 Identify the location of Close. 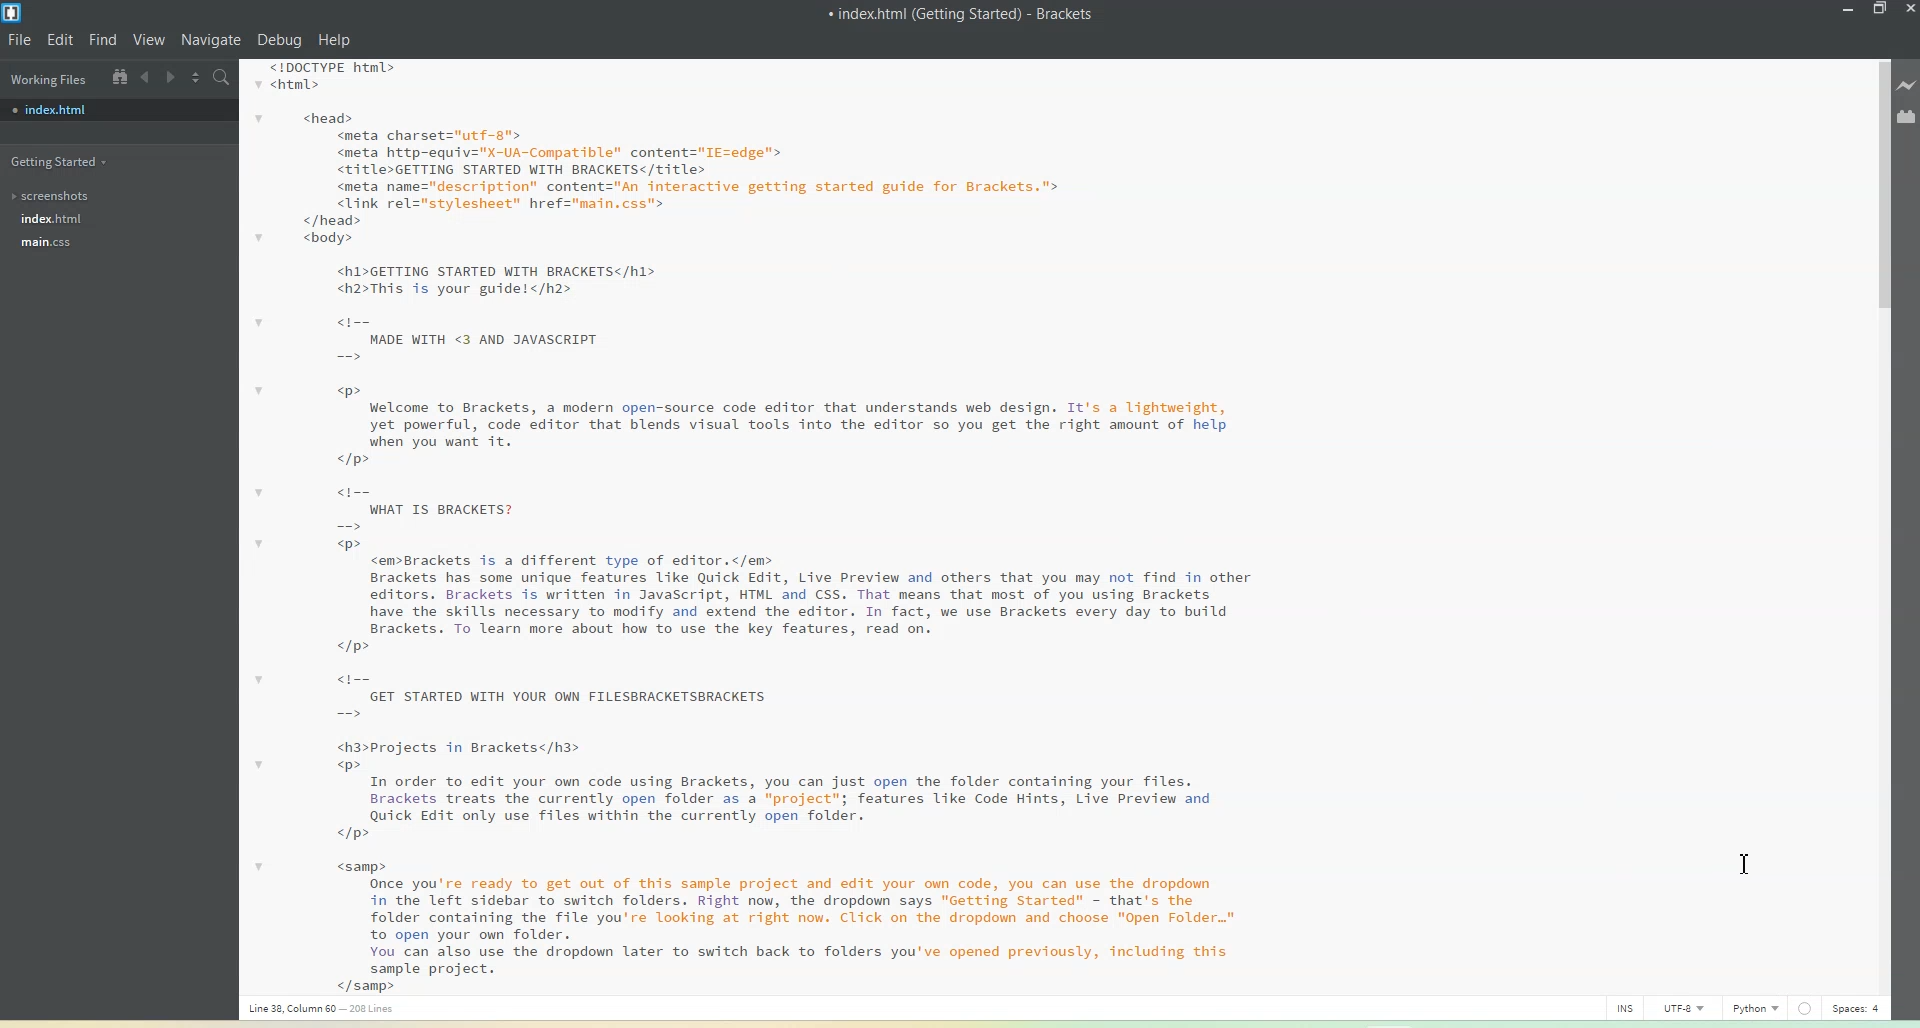
(1908, 10).